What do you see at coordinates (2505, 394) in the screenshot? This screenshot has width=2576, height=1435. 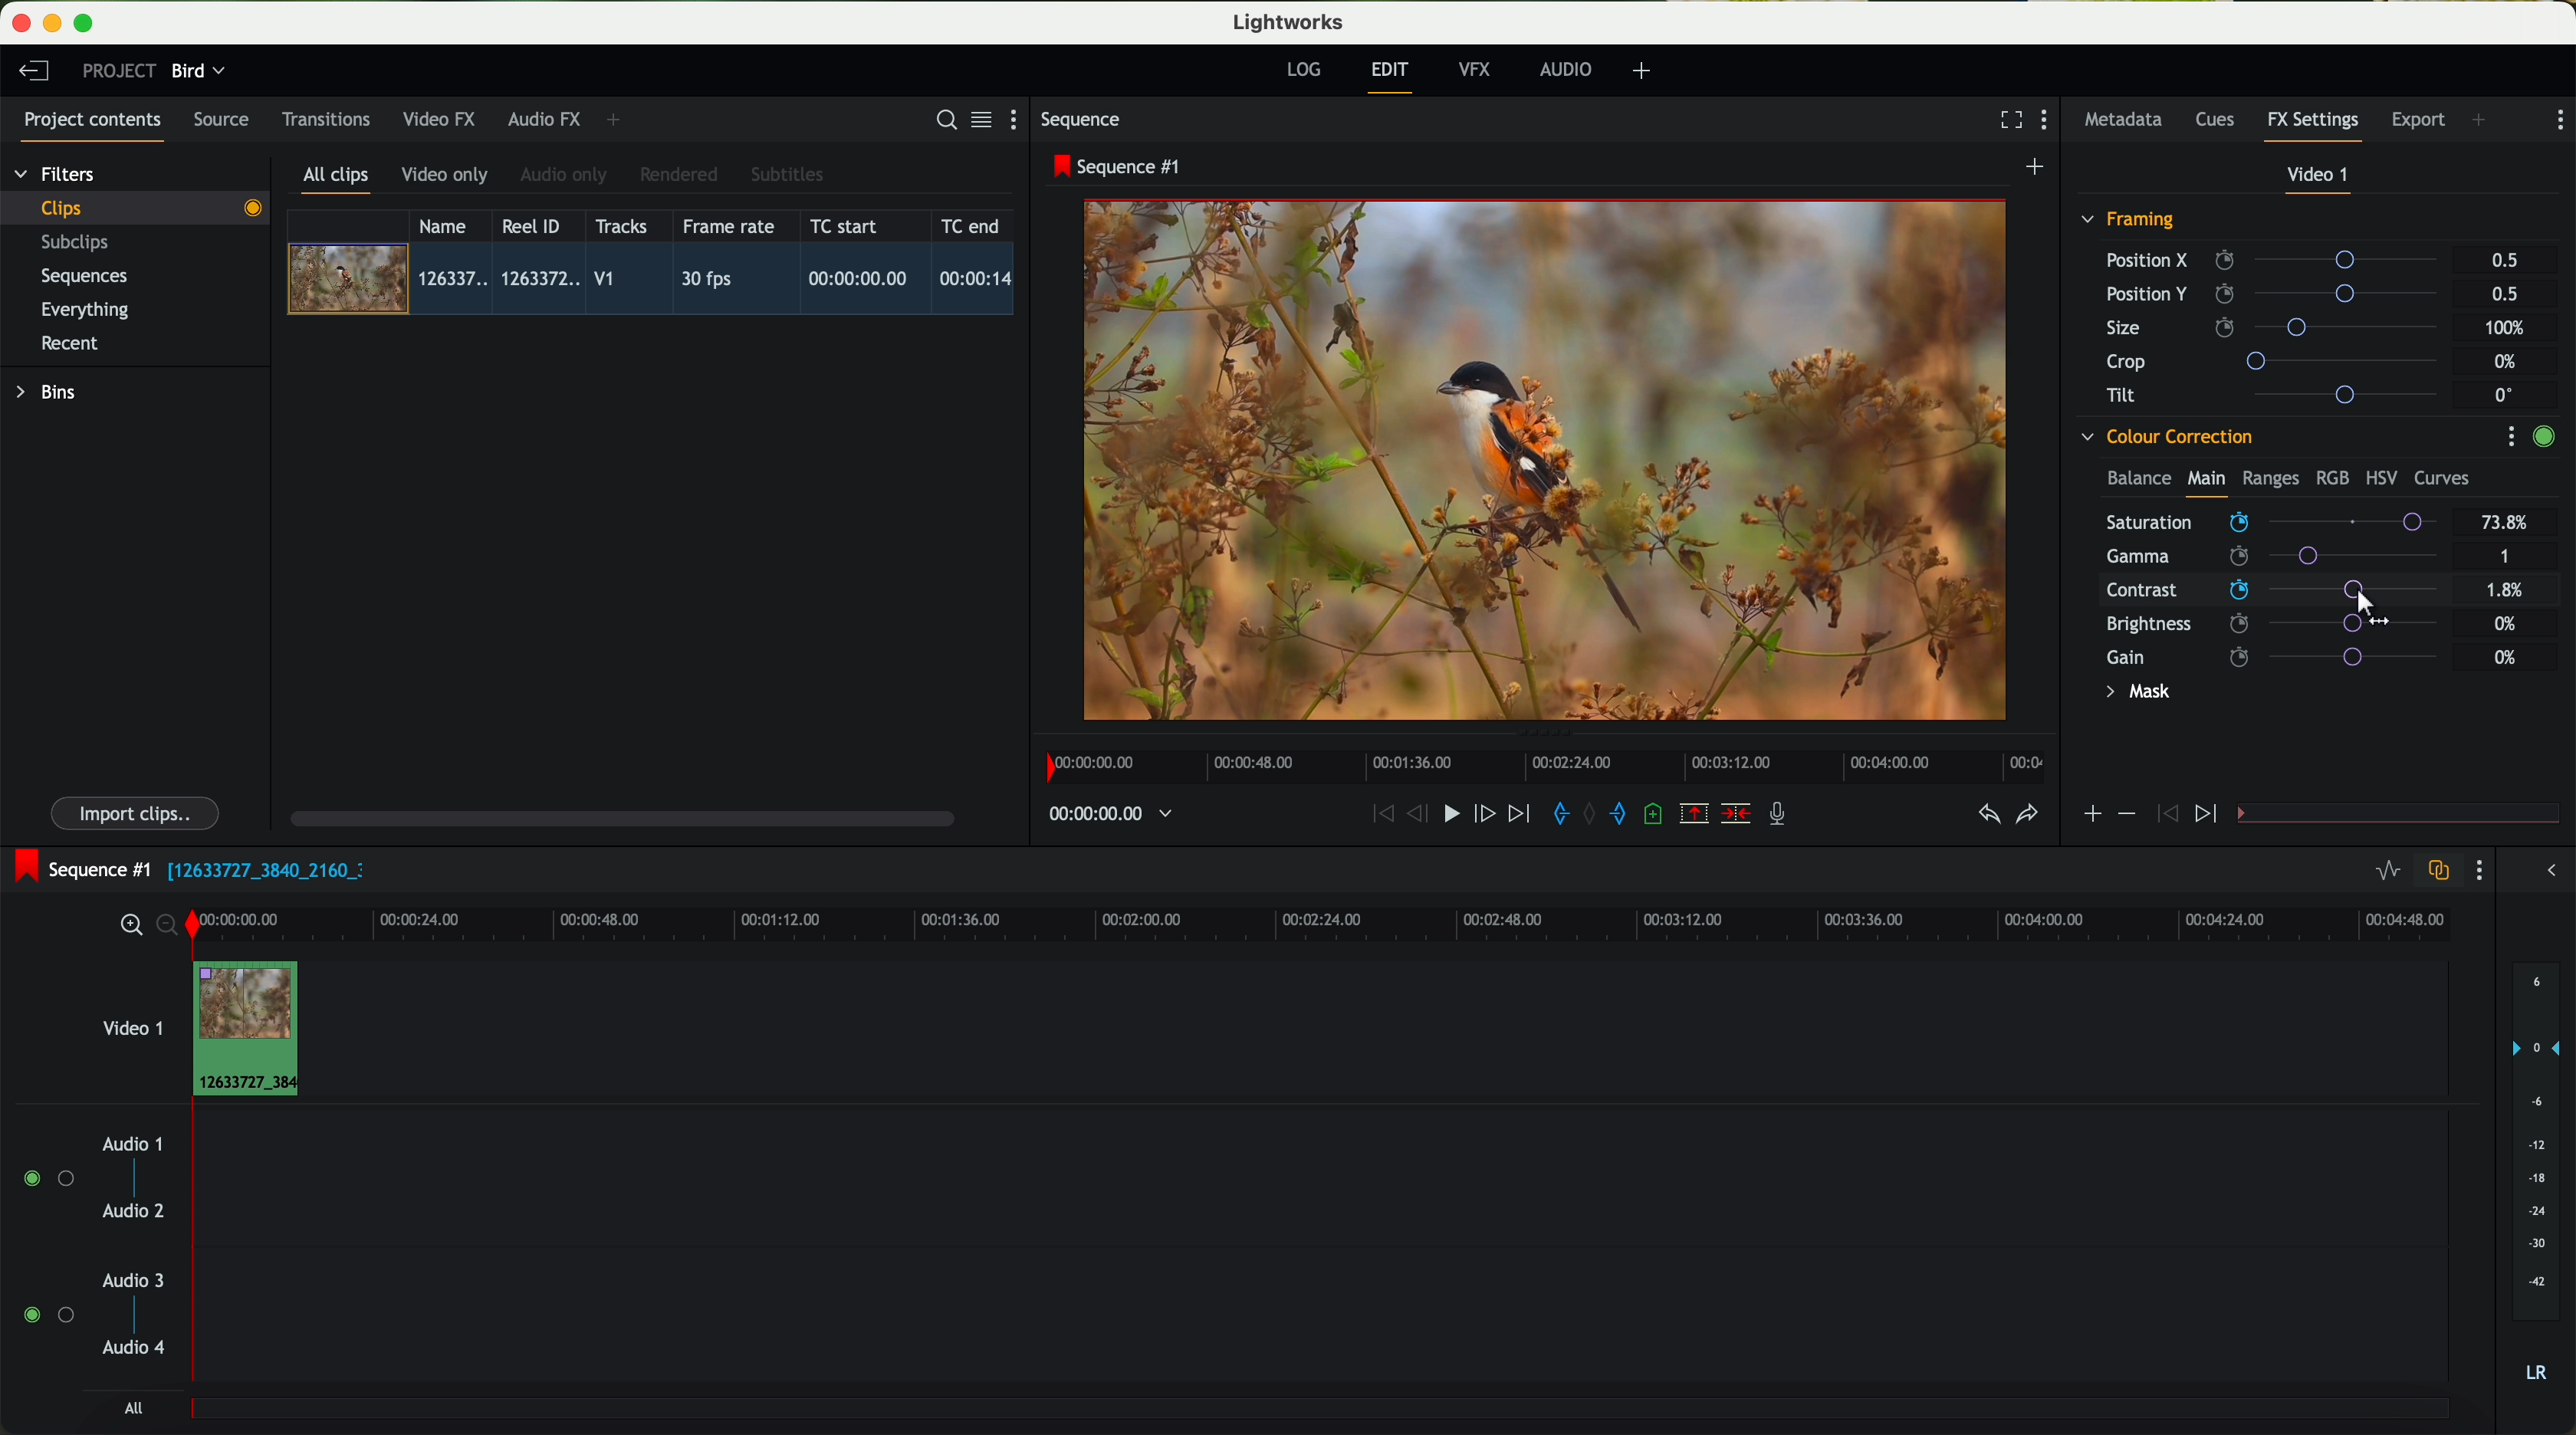 I see `0°` at bounding box center [2505, 394].